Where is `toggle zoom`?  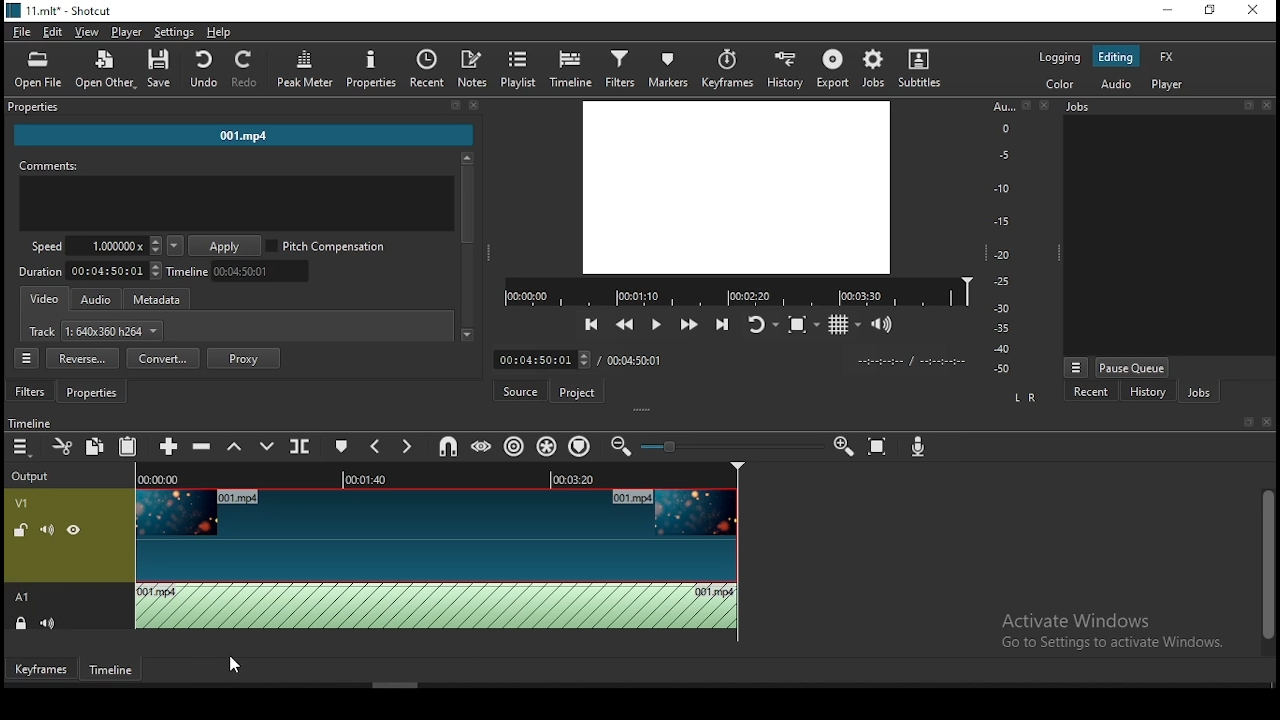
toggle zoom is located at coordinates (805, 322).